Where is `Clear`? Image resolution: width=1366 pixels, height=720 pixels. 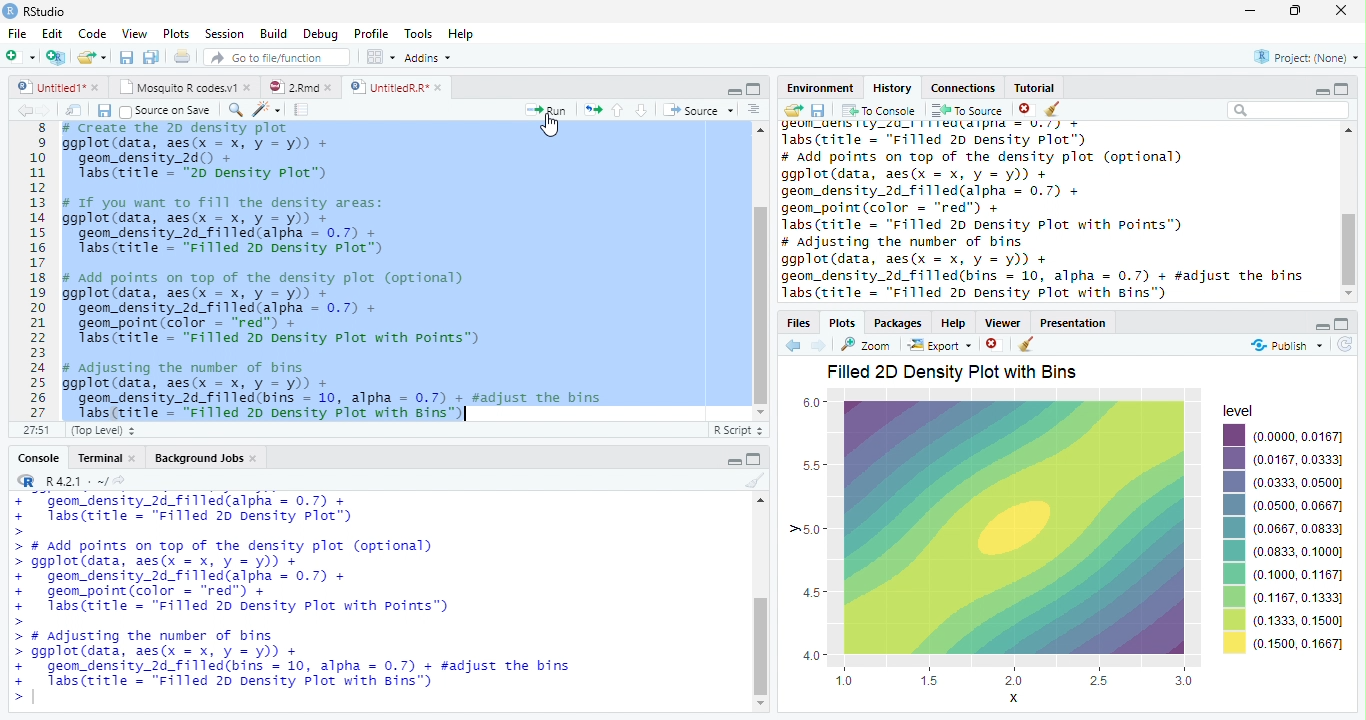 Clear is located at coordinates (756, 480).